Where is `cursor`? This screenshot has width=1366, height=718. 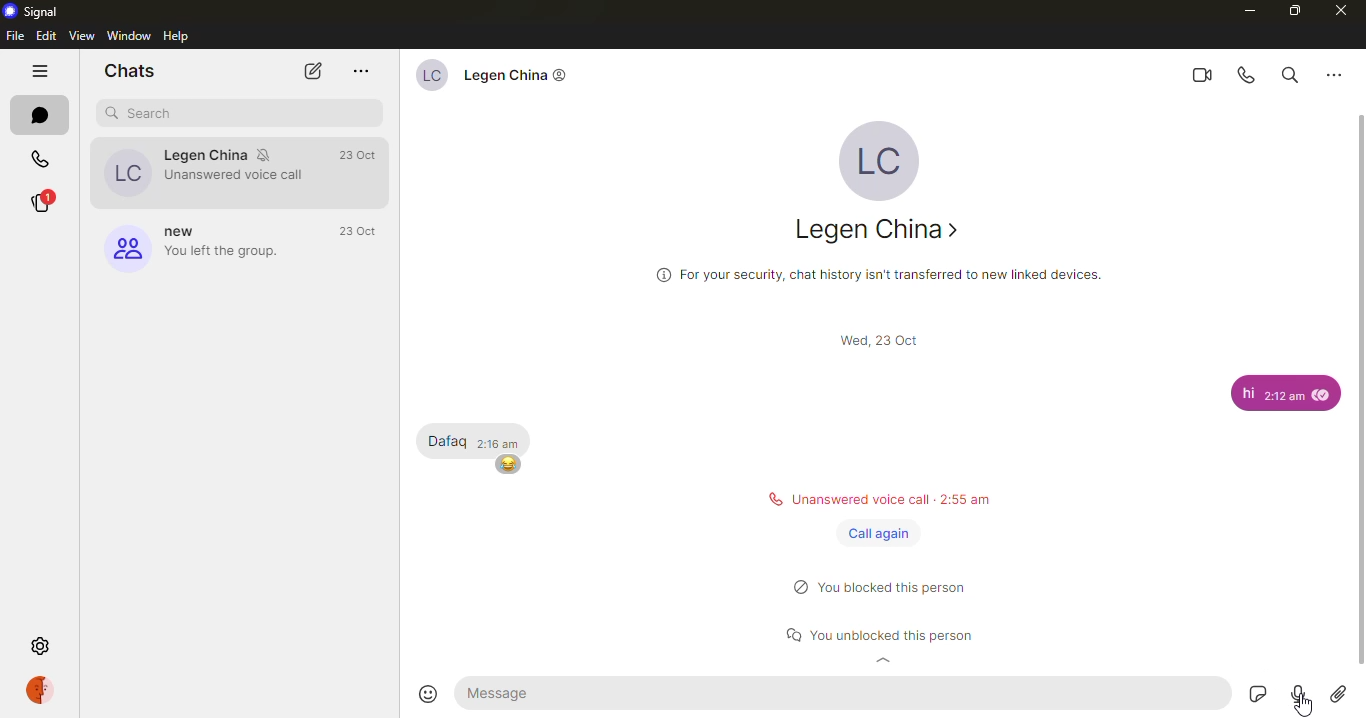
cursor is located at coordinates (1304, 705).